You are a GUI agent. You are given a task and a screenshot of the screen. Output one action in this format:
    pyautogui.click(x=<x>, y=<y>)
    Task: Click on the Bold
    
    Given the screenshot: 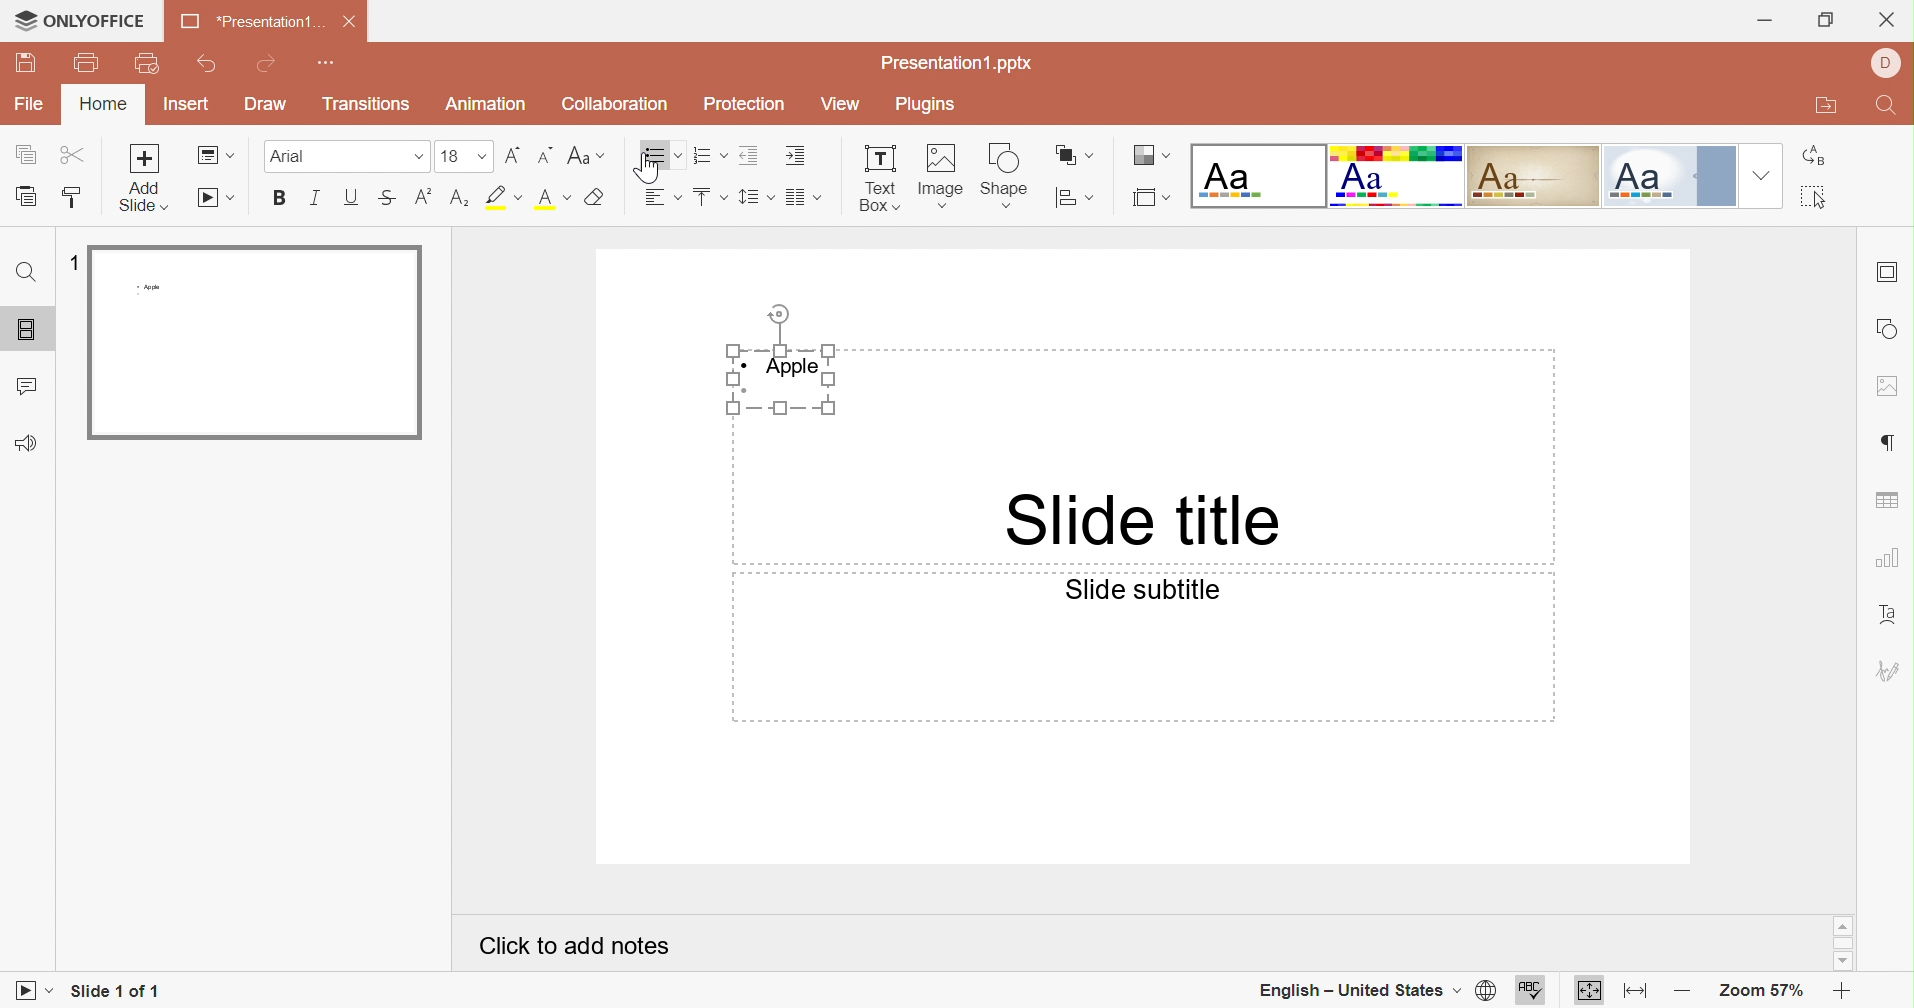 What is the action you would take?
    pyautogui.click(x=288, y=195)
    